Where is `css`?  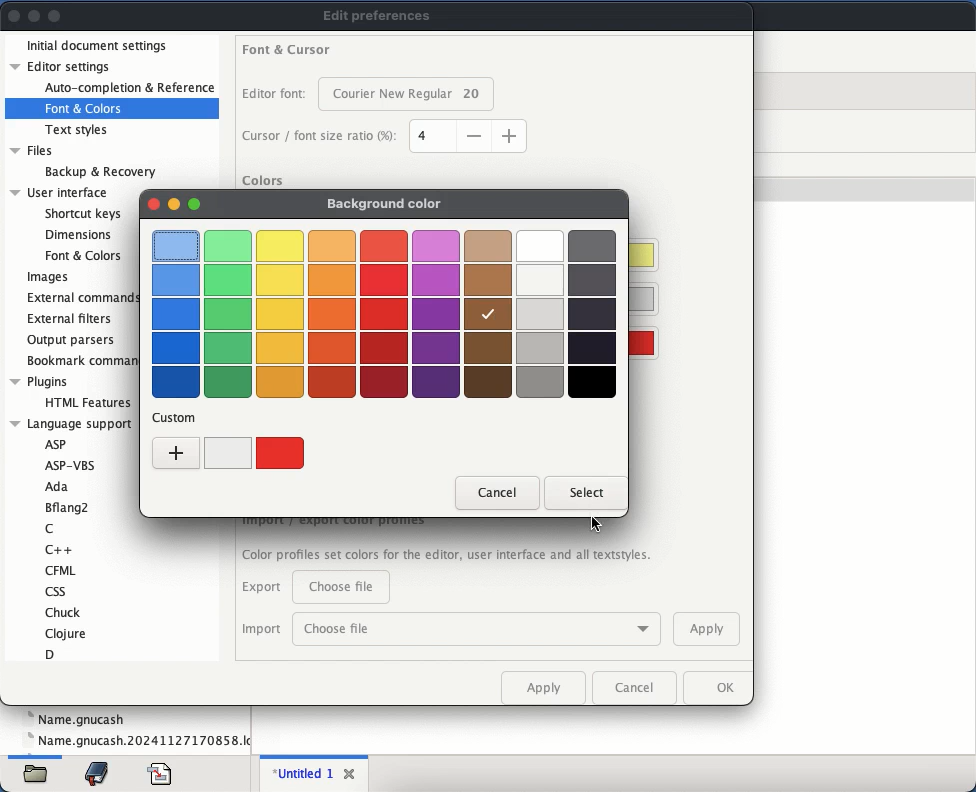 css is located at coordinates (57, 591).